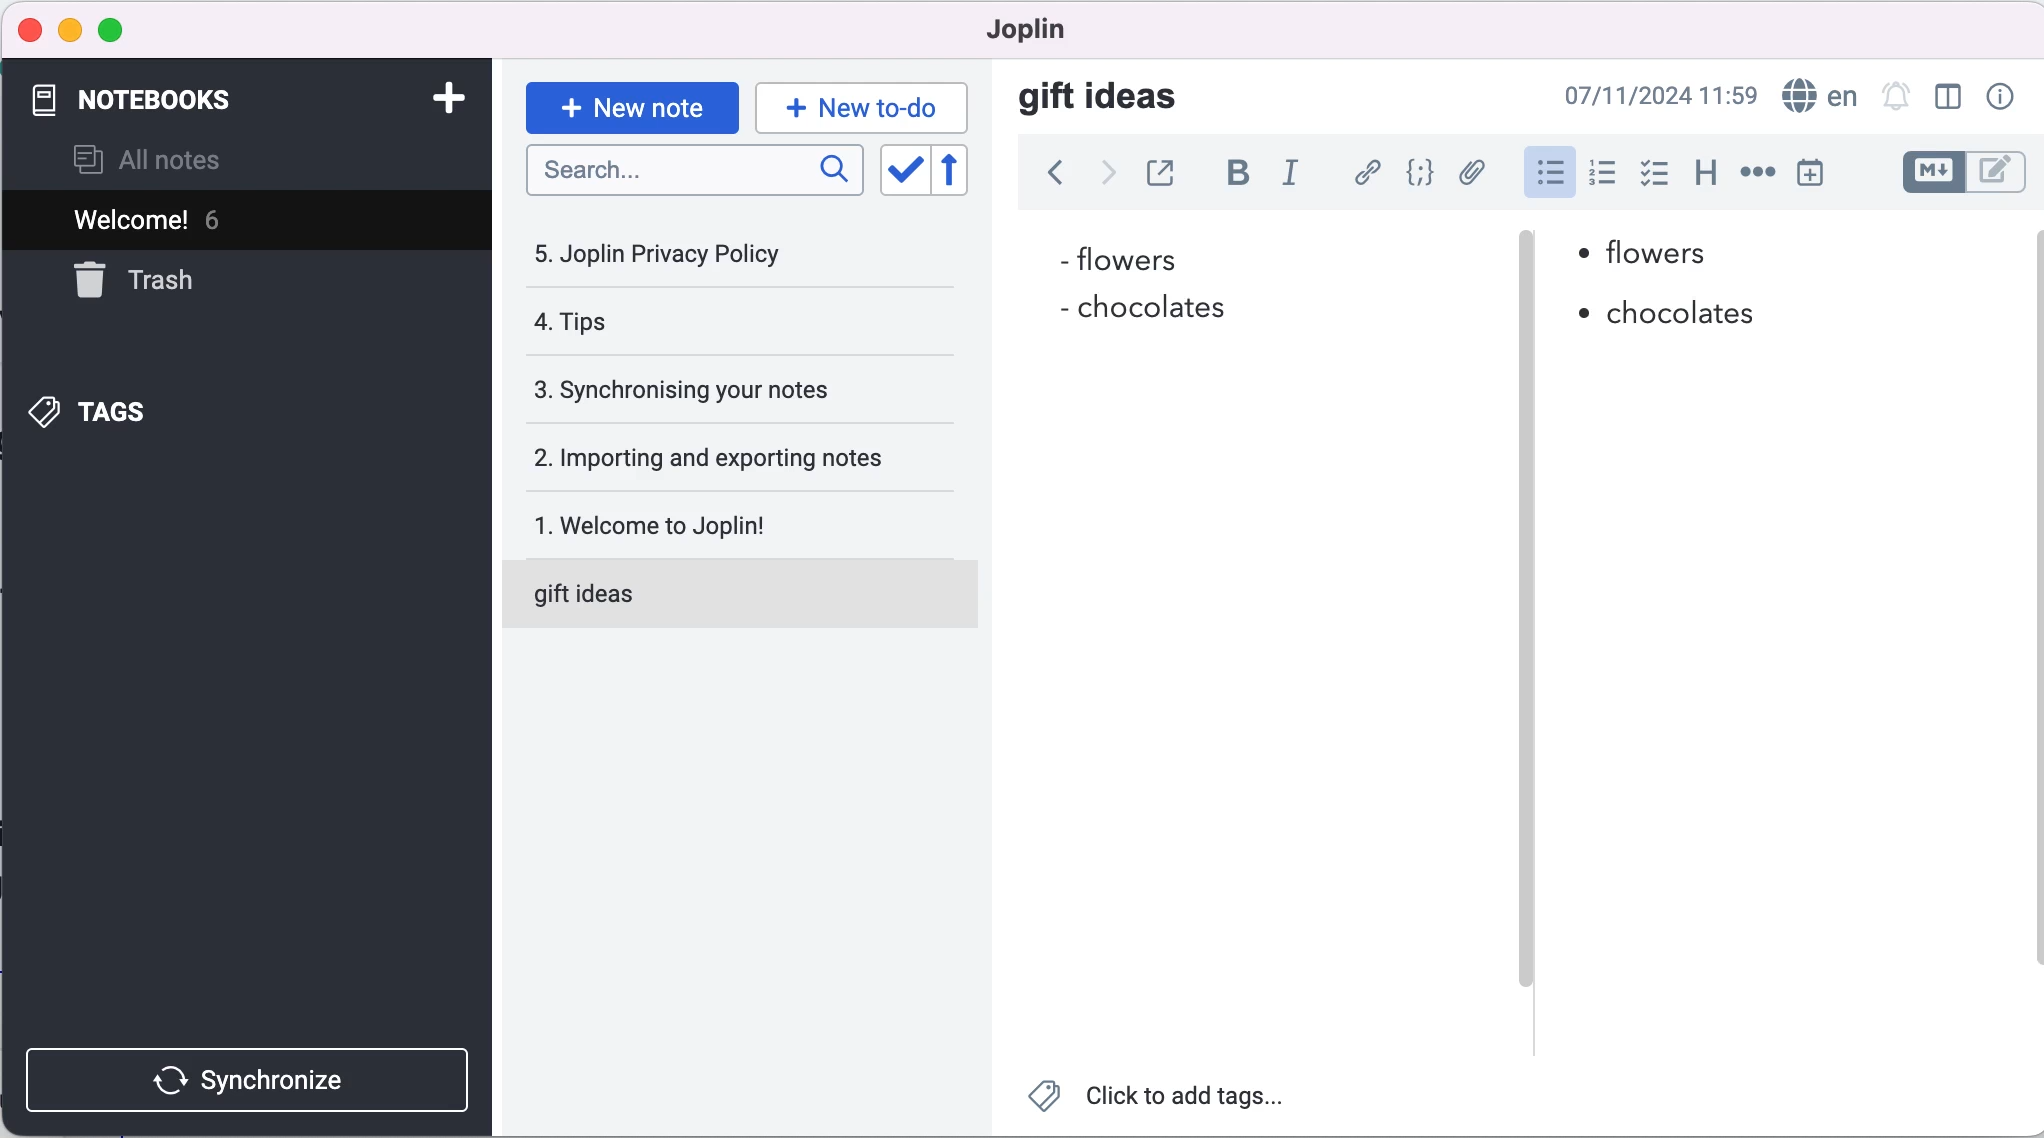  What do you see at coordinates (1102, 176) in the screenshot?
I see `forward` at bounding box center [1102, 176].